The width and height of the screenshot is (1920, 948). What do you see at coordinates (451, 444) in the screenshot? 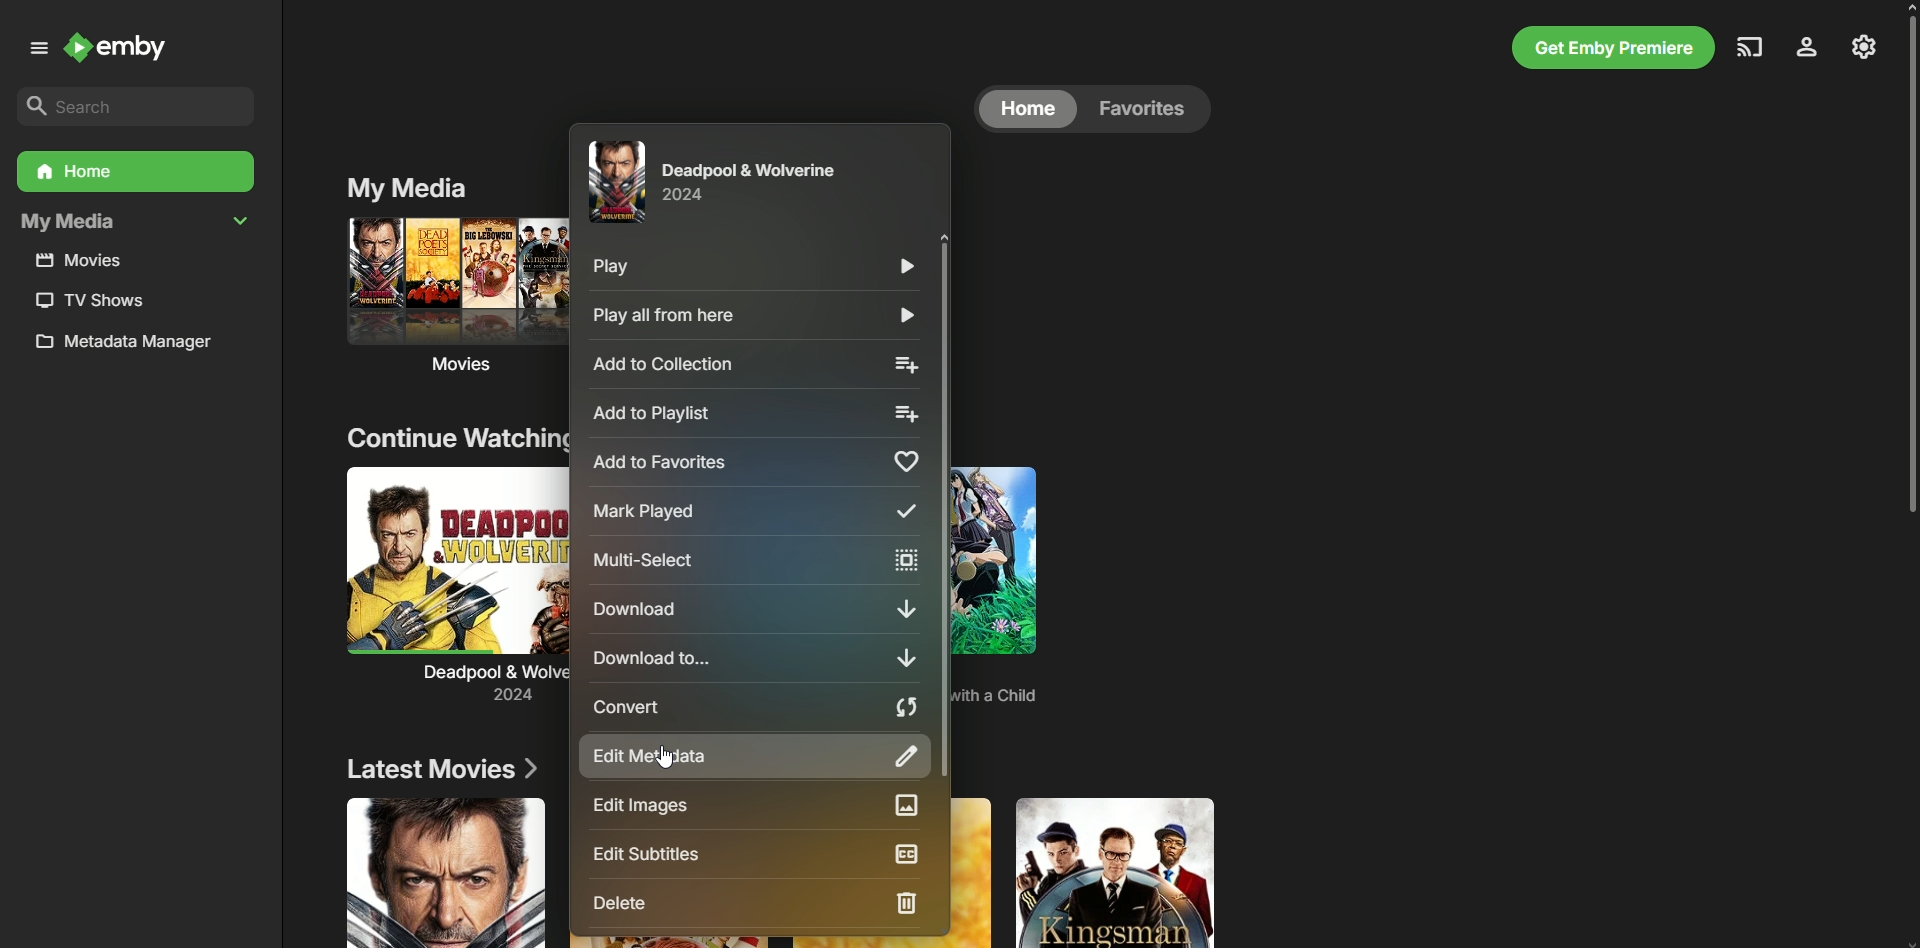
I see `Continue Watching` at bounding box center [451, 444].